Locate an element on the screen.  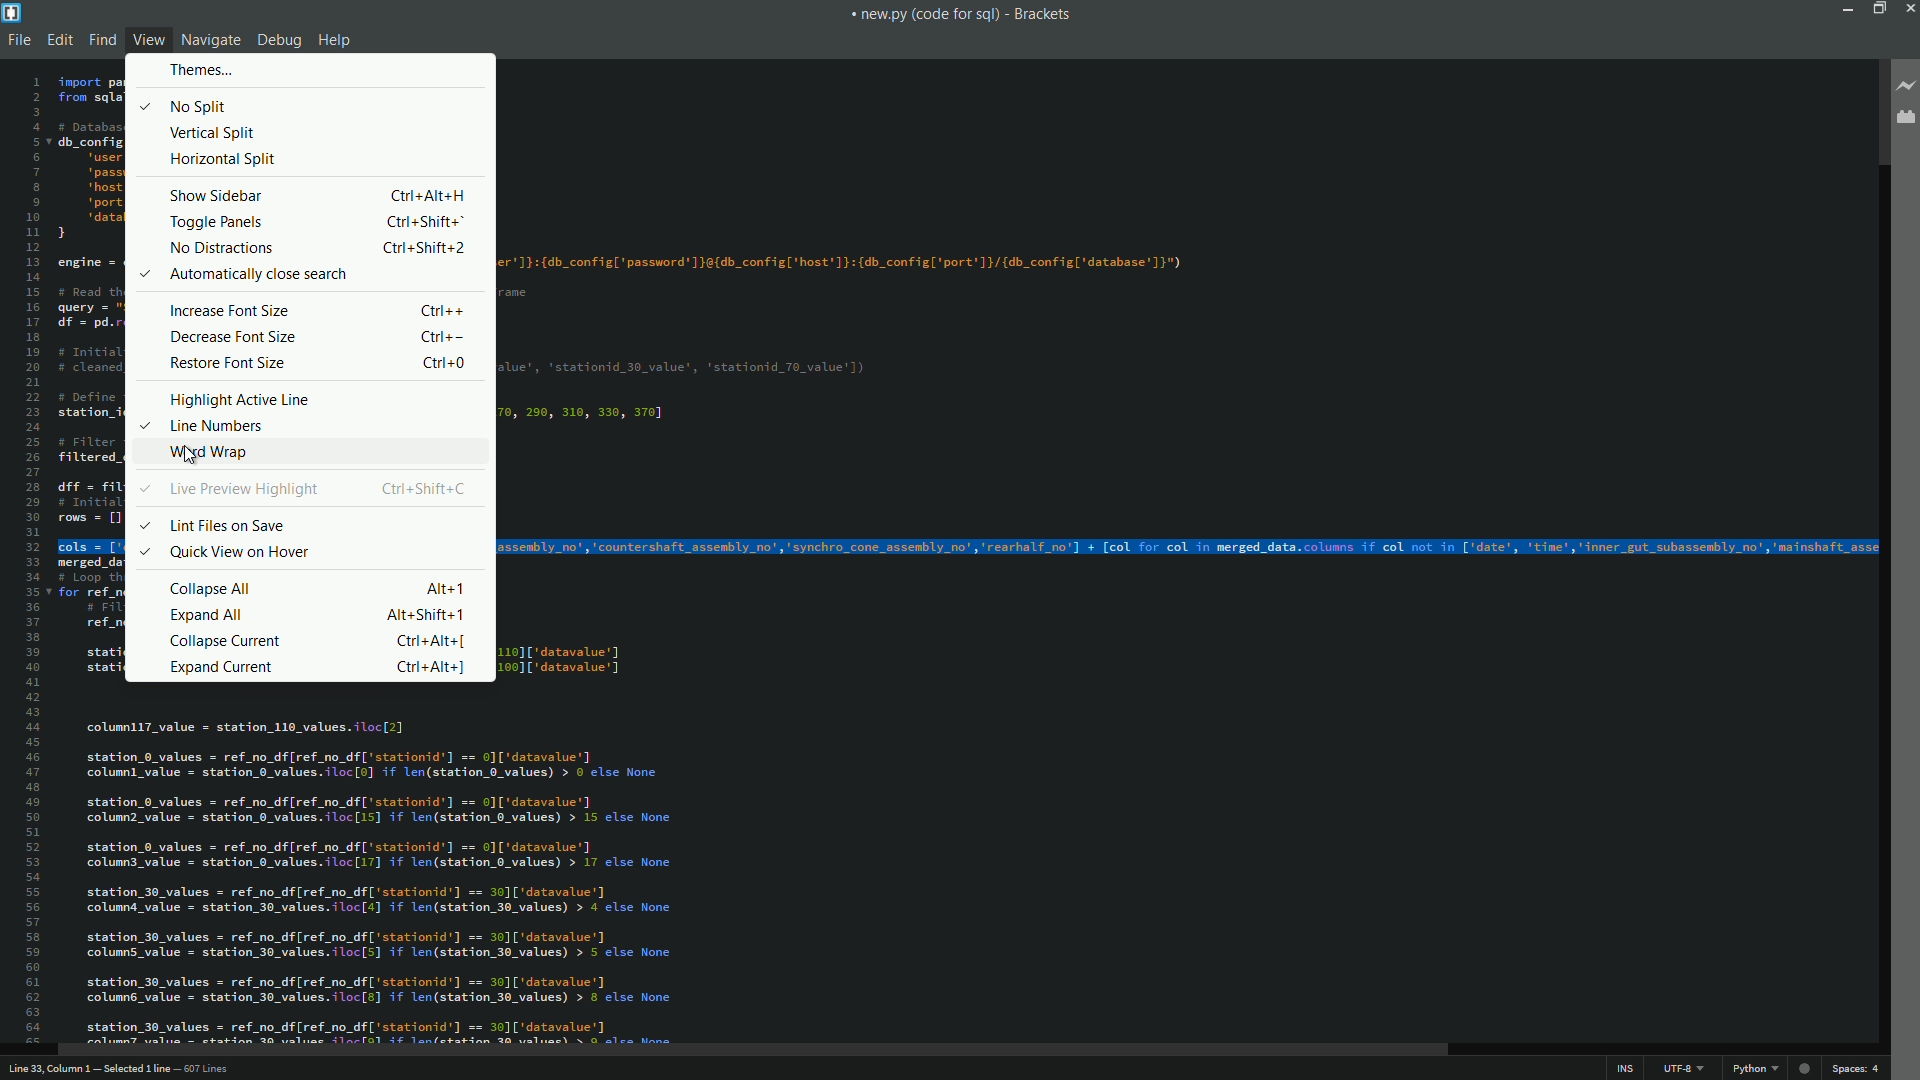
keyboard shortcut is located at coordinates (441, 311).